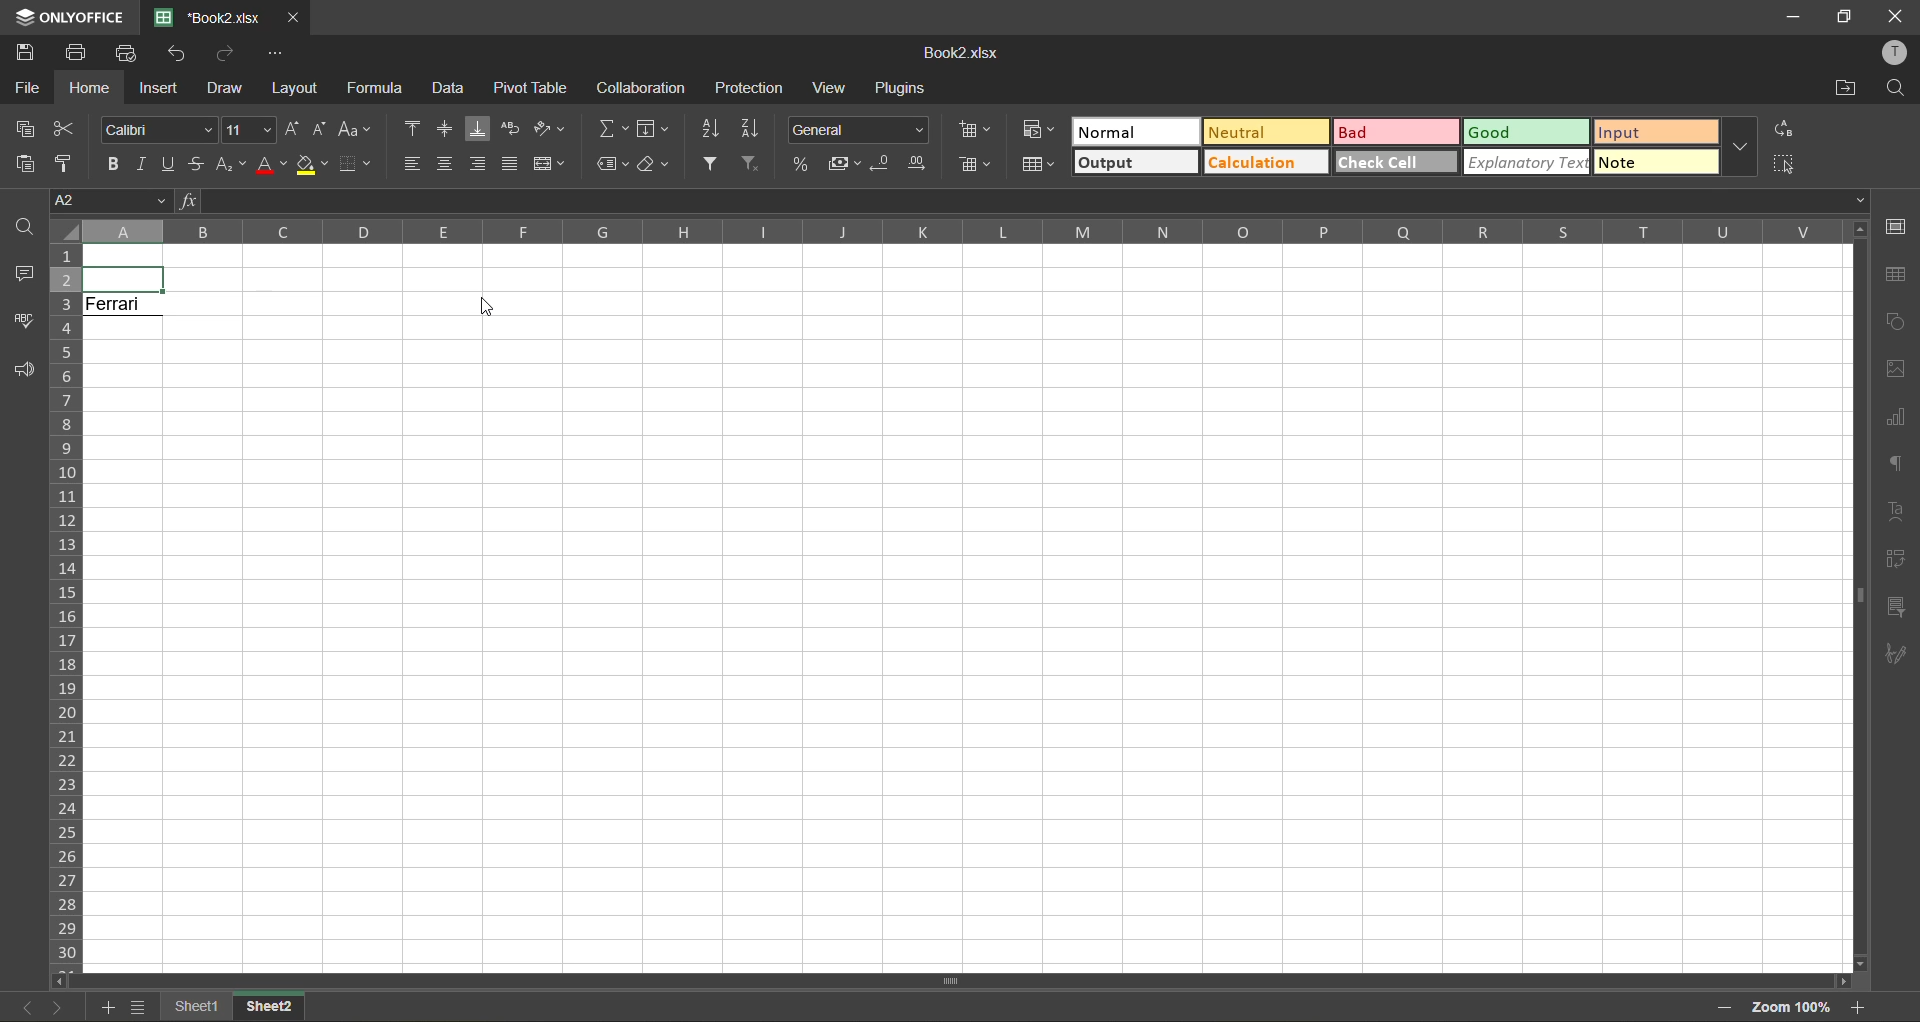 The image size is (1920, 1022). What do you see at coordinates (225, 52) in the screenshot?
I see `redo` at bounding box center [225, 52].